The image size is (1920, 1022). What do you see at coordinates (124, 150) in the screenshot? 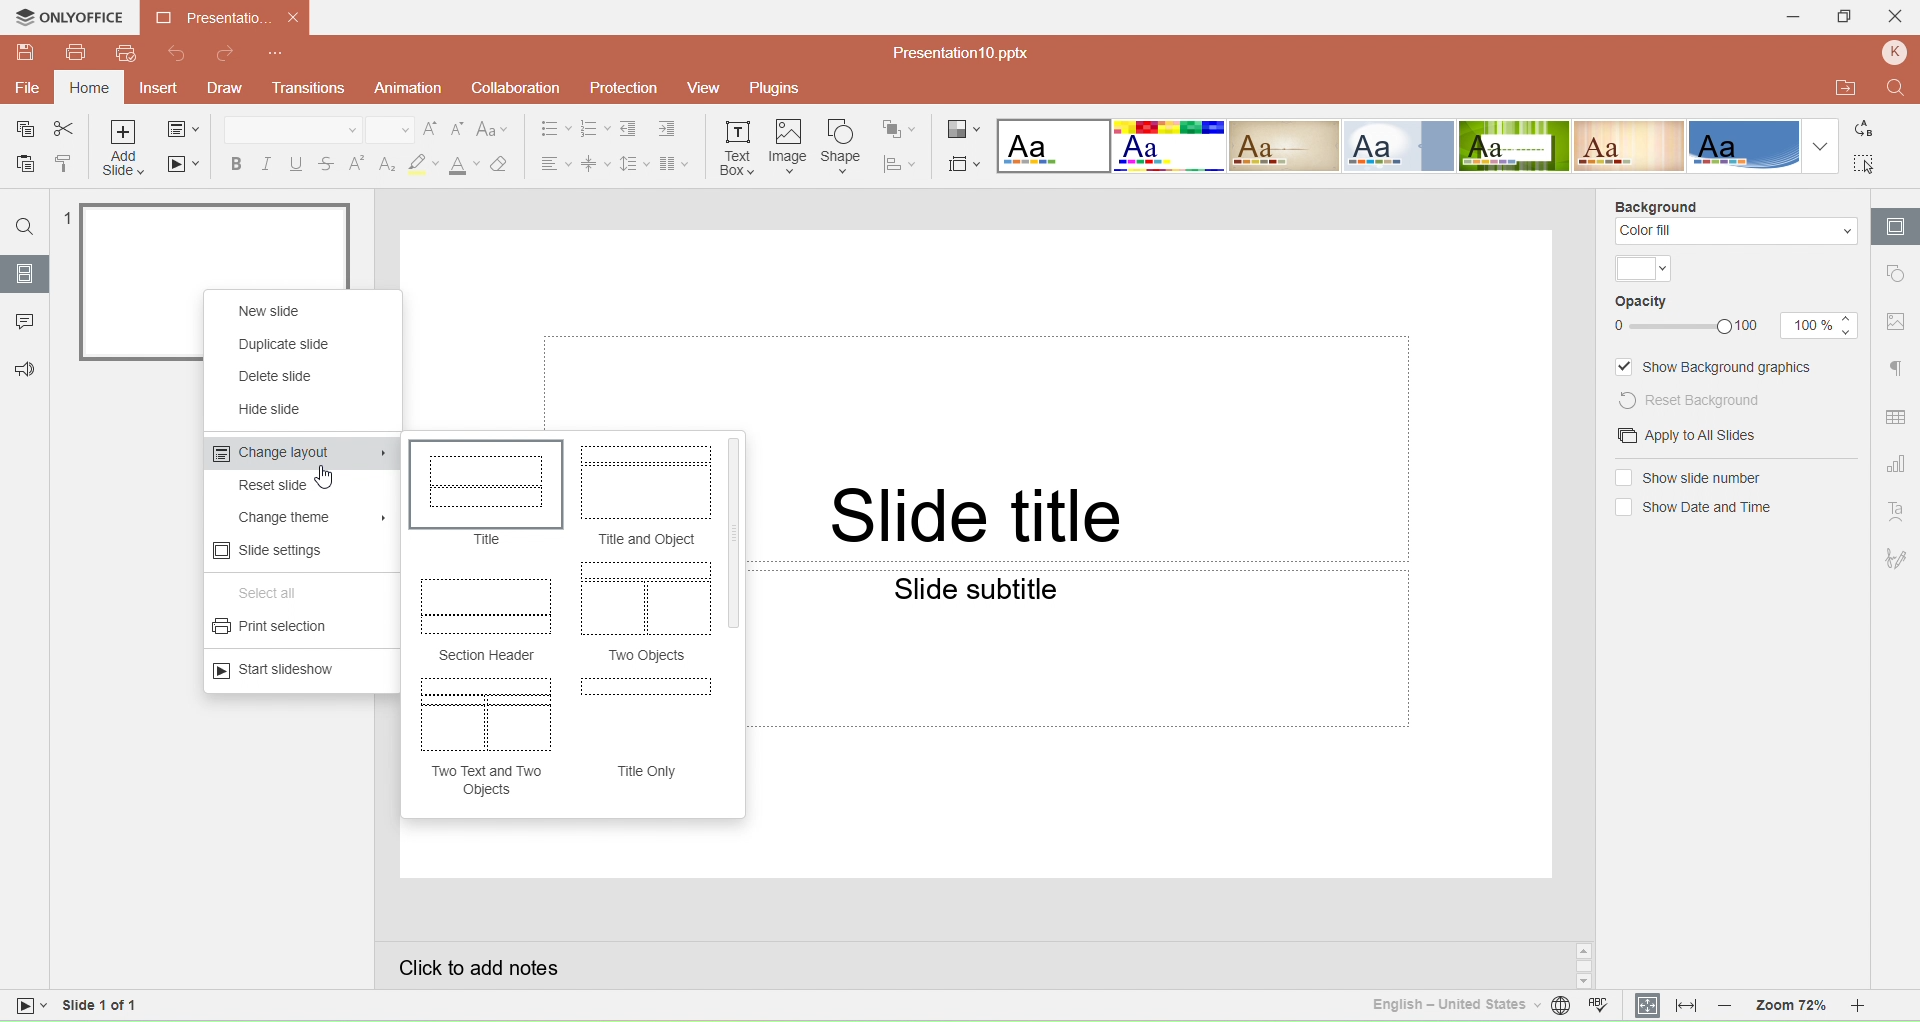
I see `Add slide` at bounding box center [124, 150].